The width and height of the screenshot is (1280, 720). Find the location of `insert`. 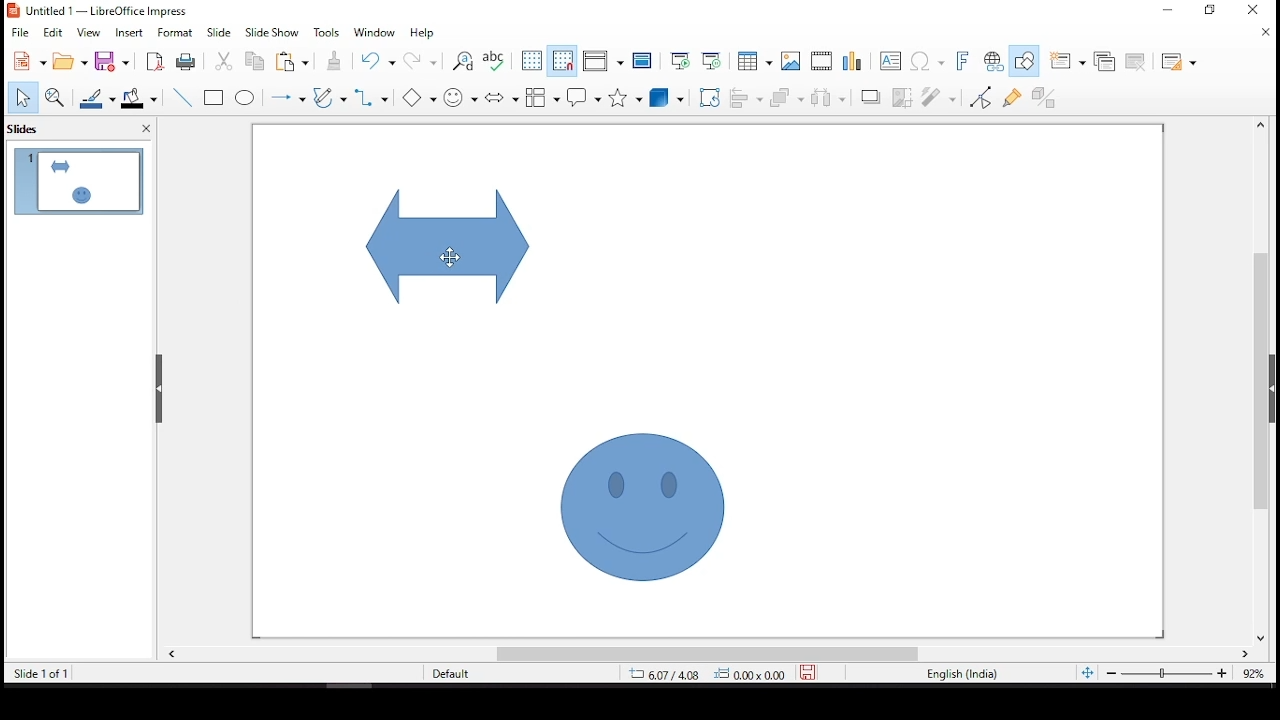

insert is located at coordinates (132, 35).